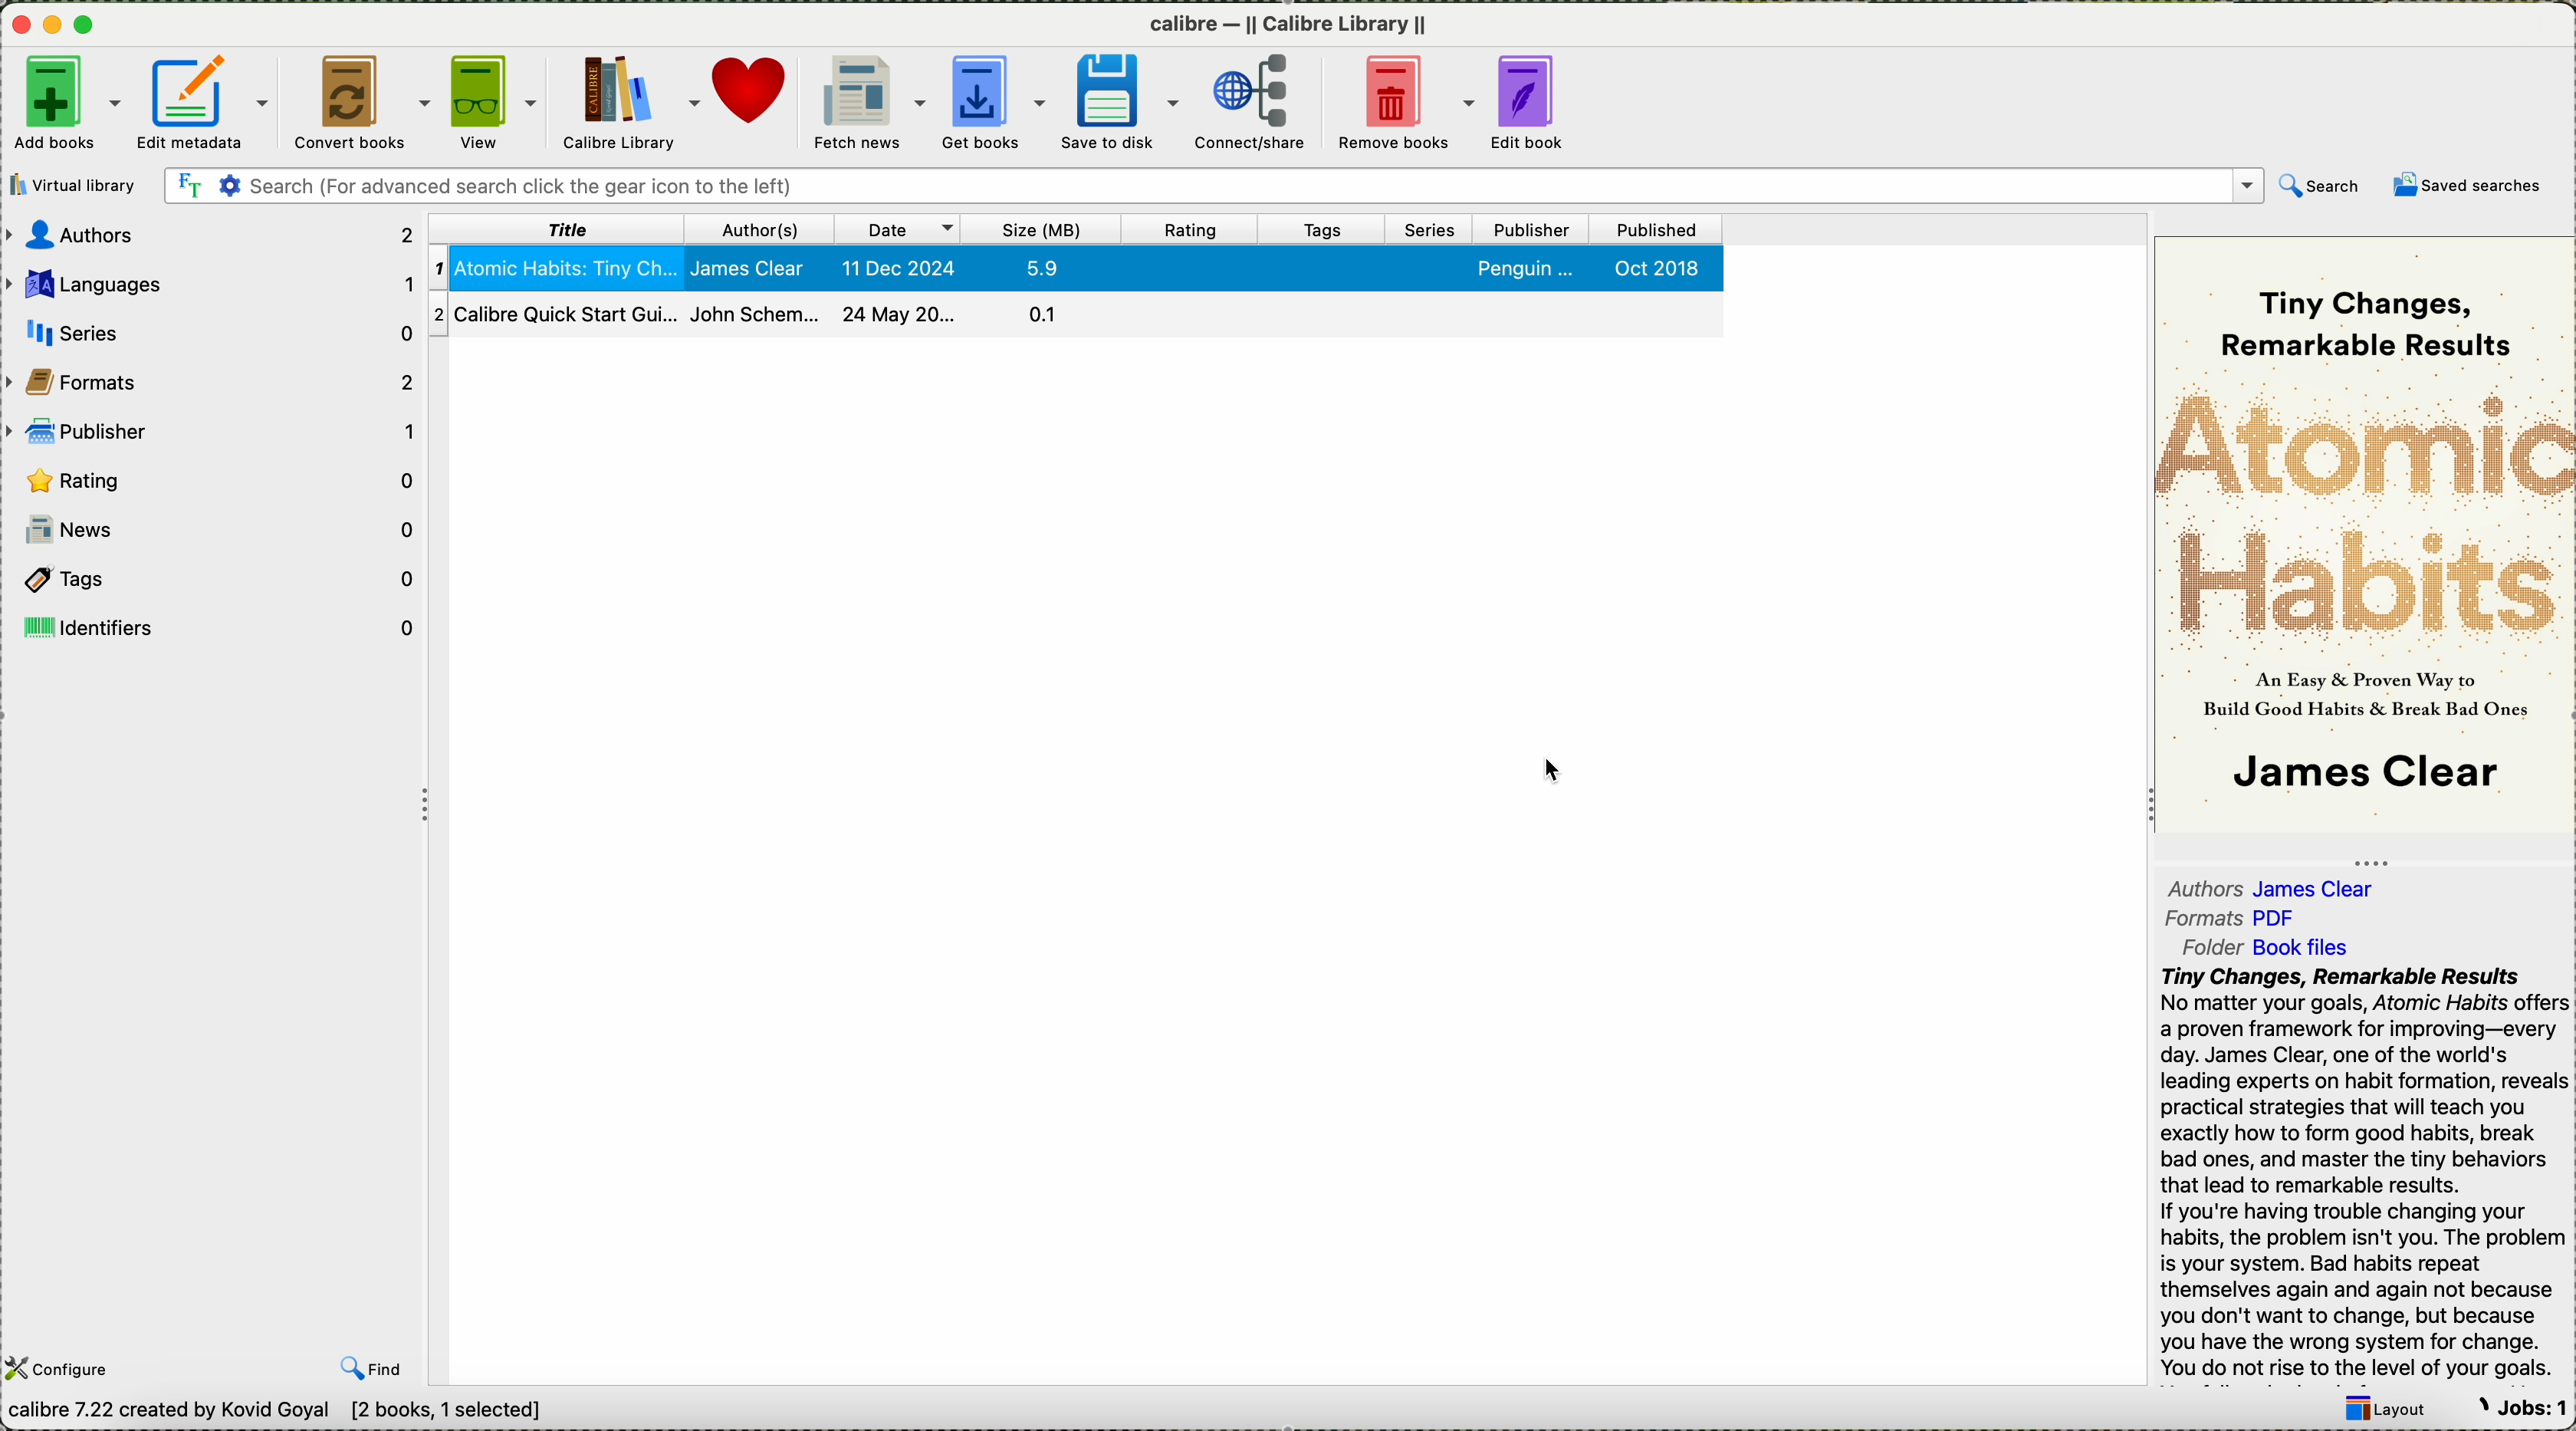 The width and height of the screenshot is (2576, 1431). Describe the element at coordinates (2367, 537) in the screenshot. I see `book cover` at that location.